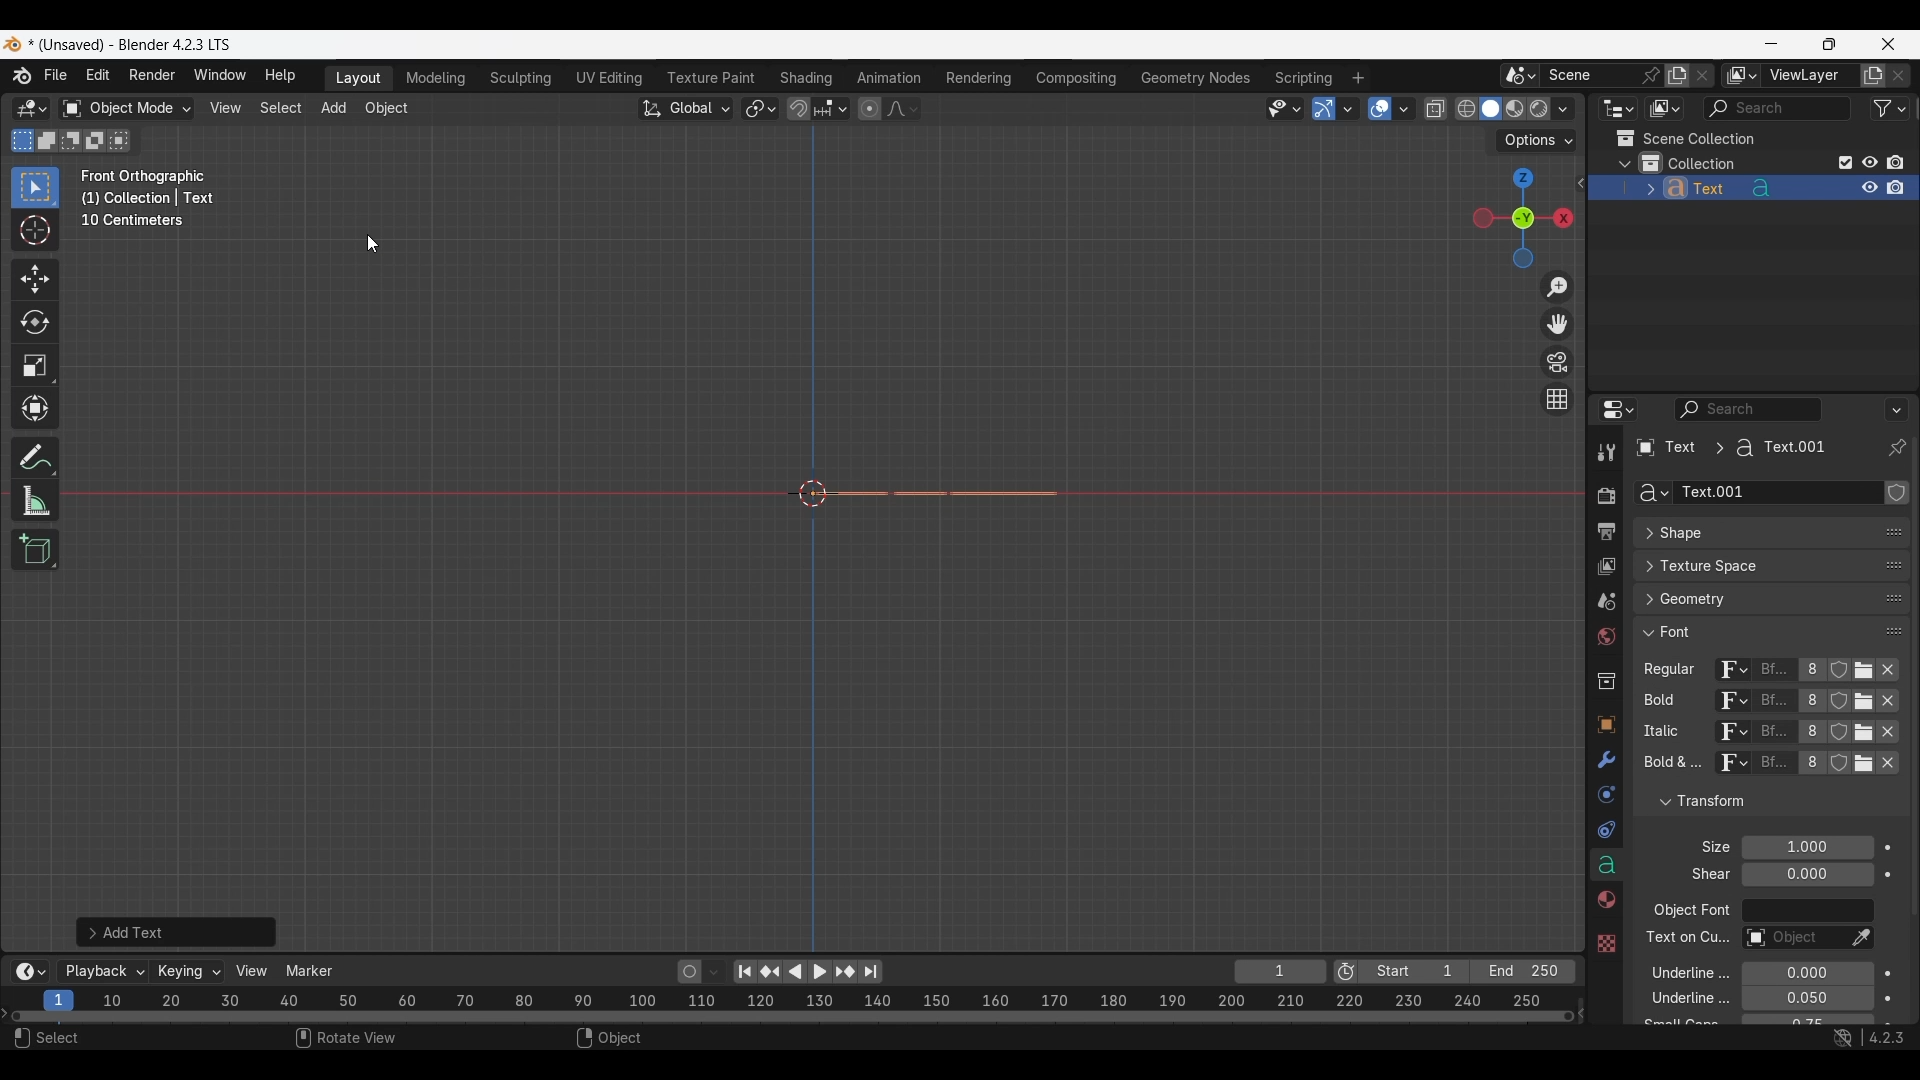  Describe the element at coordinates (1280, 973) in the screenshot. I see `Current frame` at that location.